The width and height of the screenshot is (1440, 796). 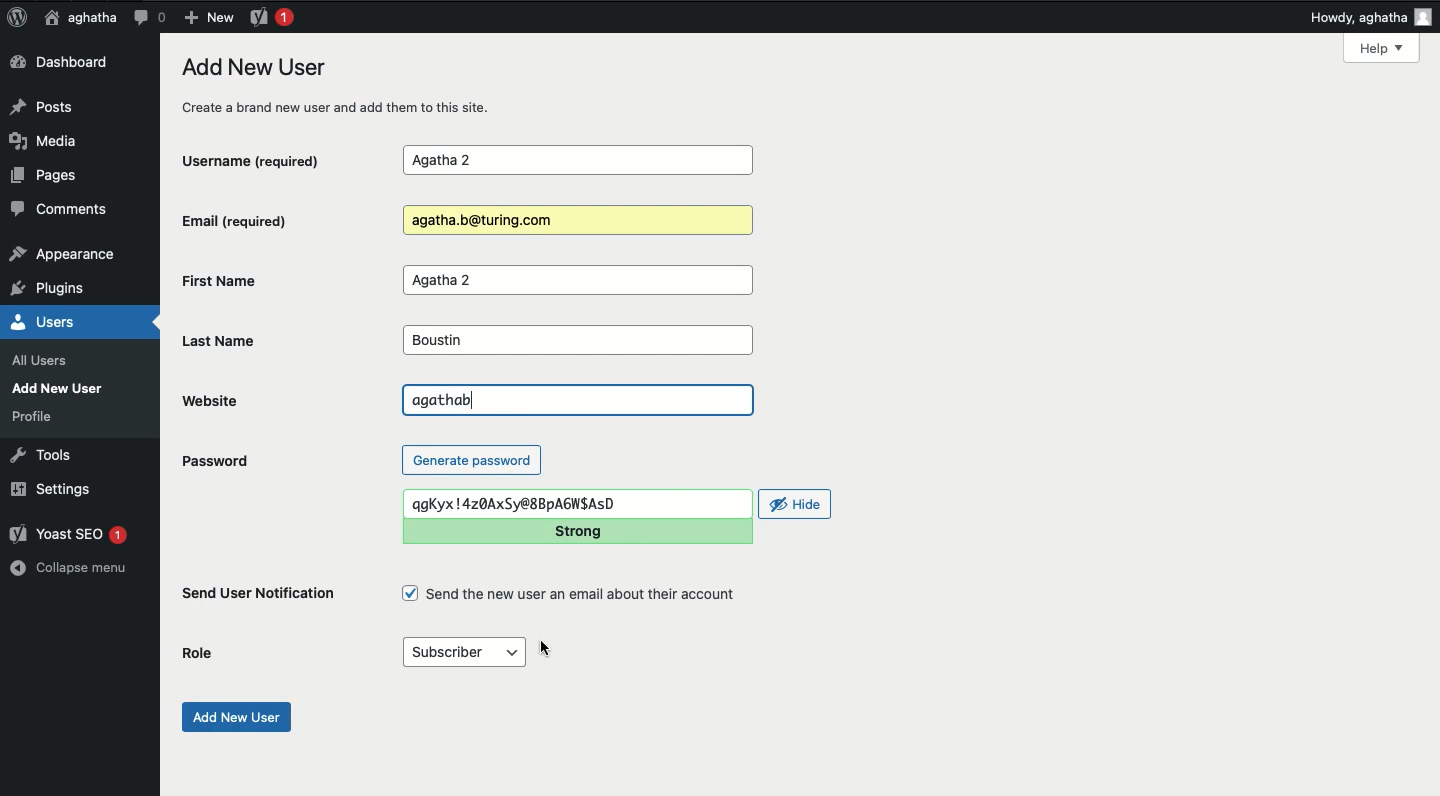 I want to click on Howdy, aghatha, so click(x=1371, y=17).